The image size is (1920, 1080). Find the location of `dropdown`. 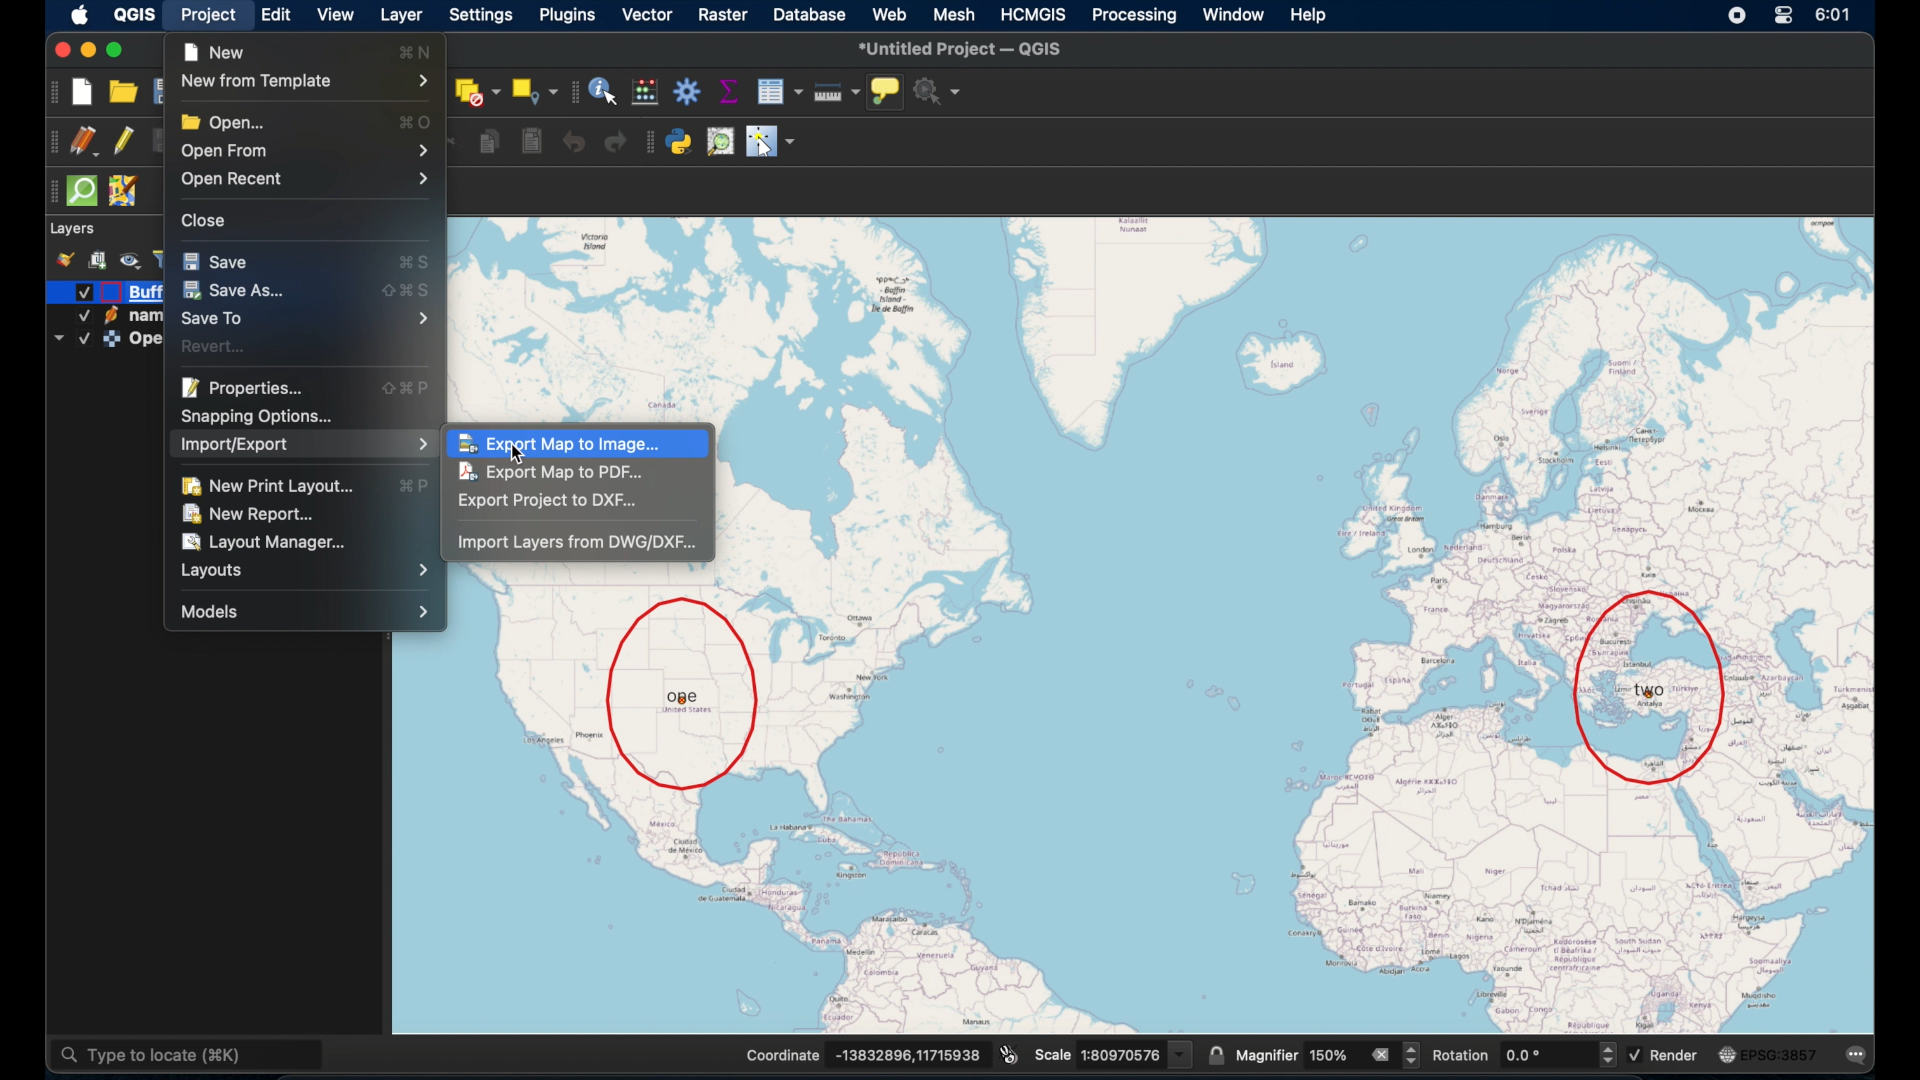

dropdown is located at coordinates (57, 339).